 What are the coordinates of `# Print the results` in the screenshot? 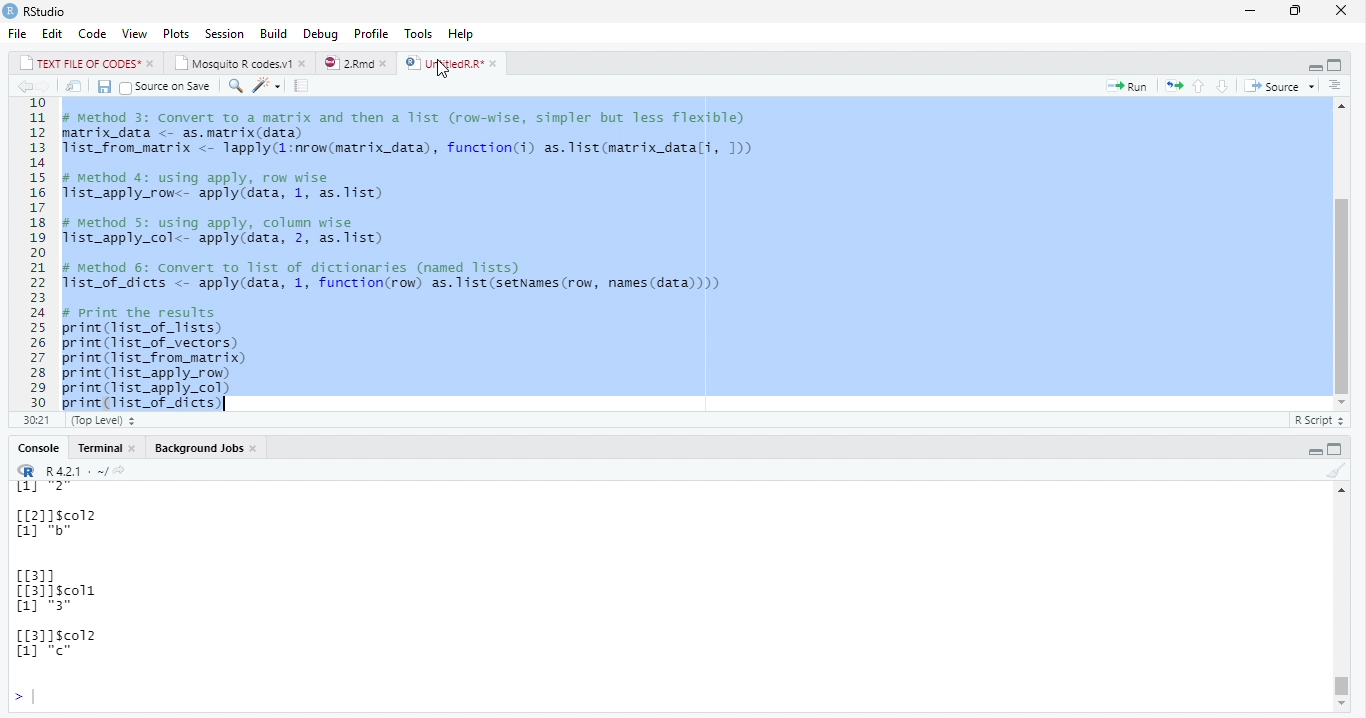 It's located at (141, 311).